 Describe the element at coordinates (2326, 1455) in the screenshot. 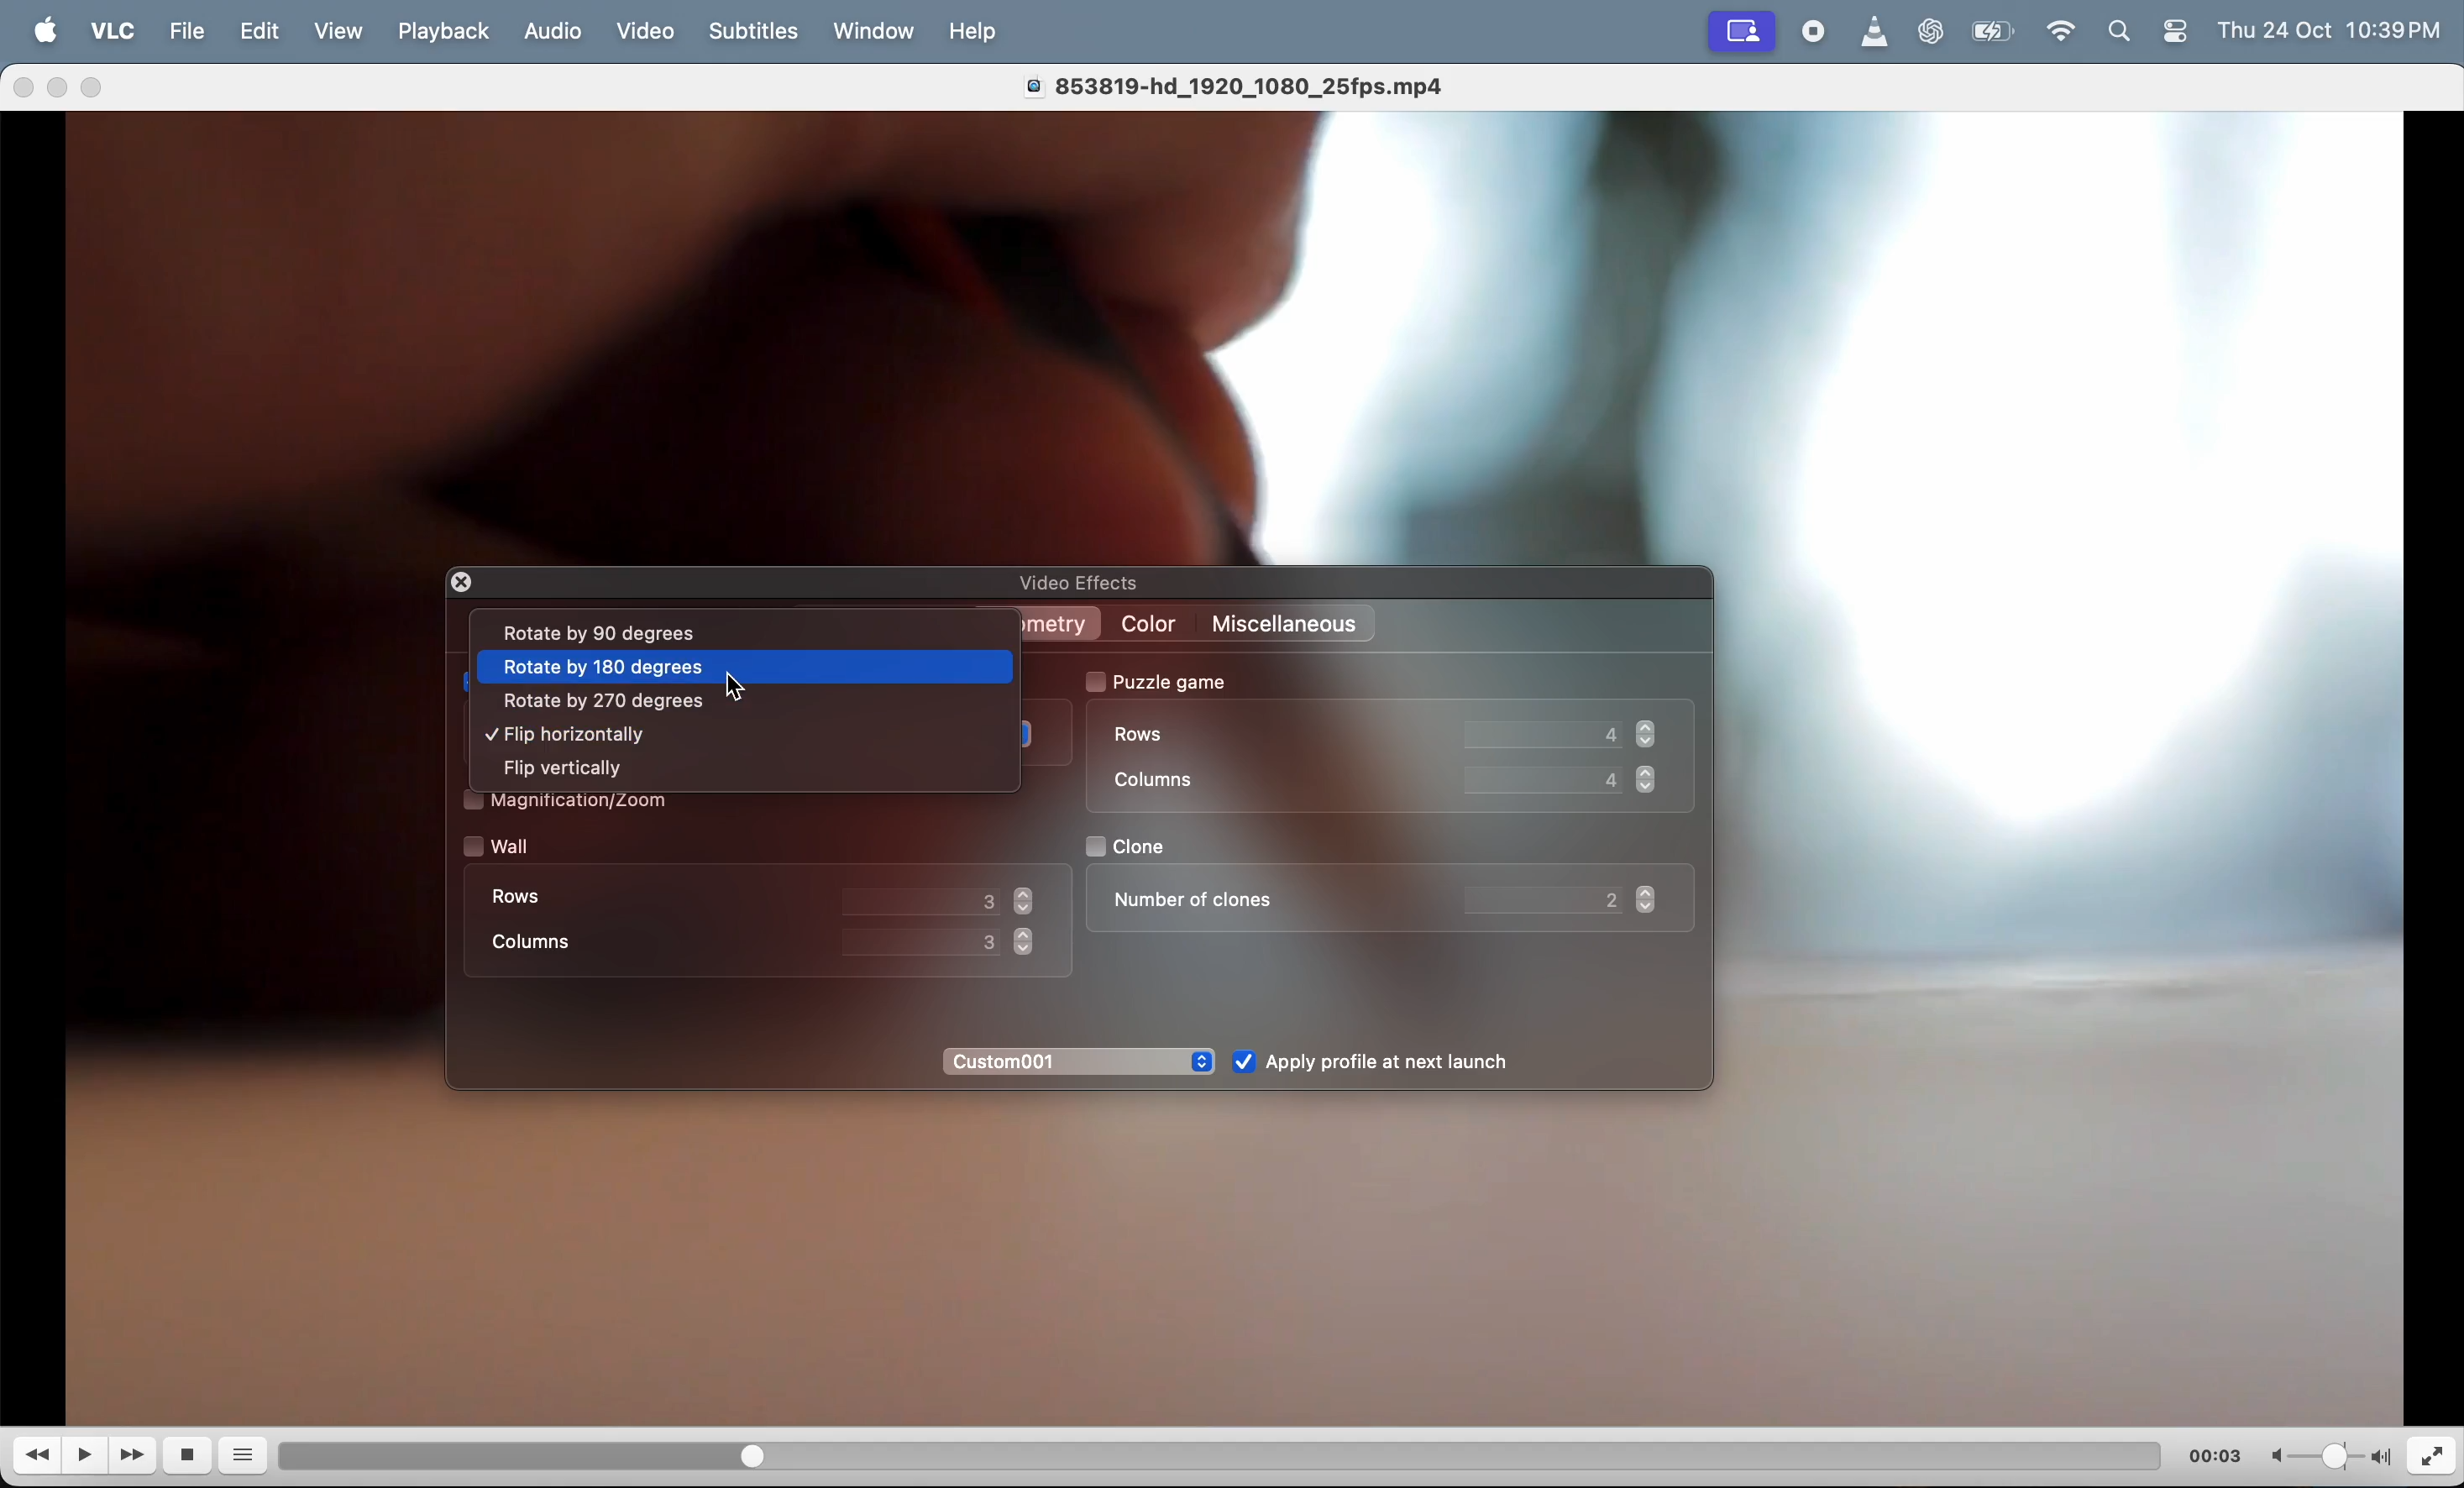

I see `volume ` at that location.